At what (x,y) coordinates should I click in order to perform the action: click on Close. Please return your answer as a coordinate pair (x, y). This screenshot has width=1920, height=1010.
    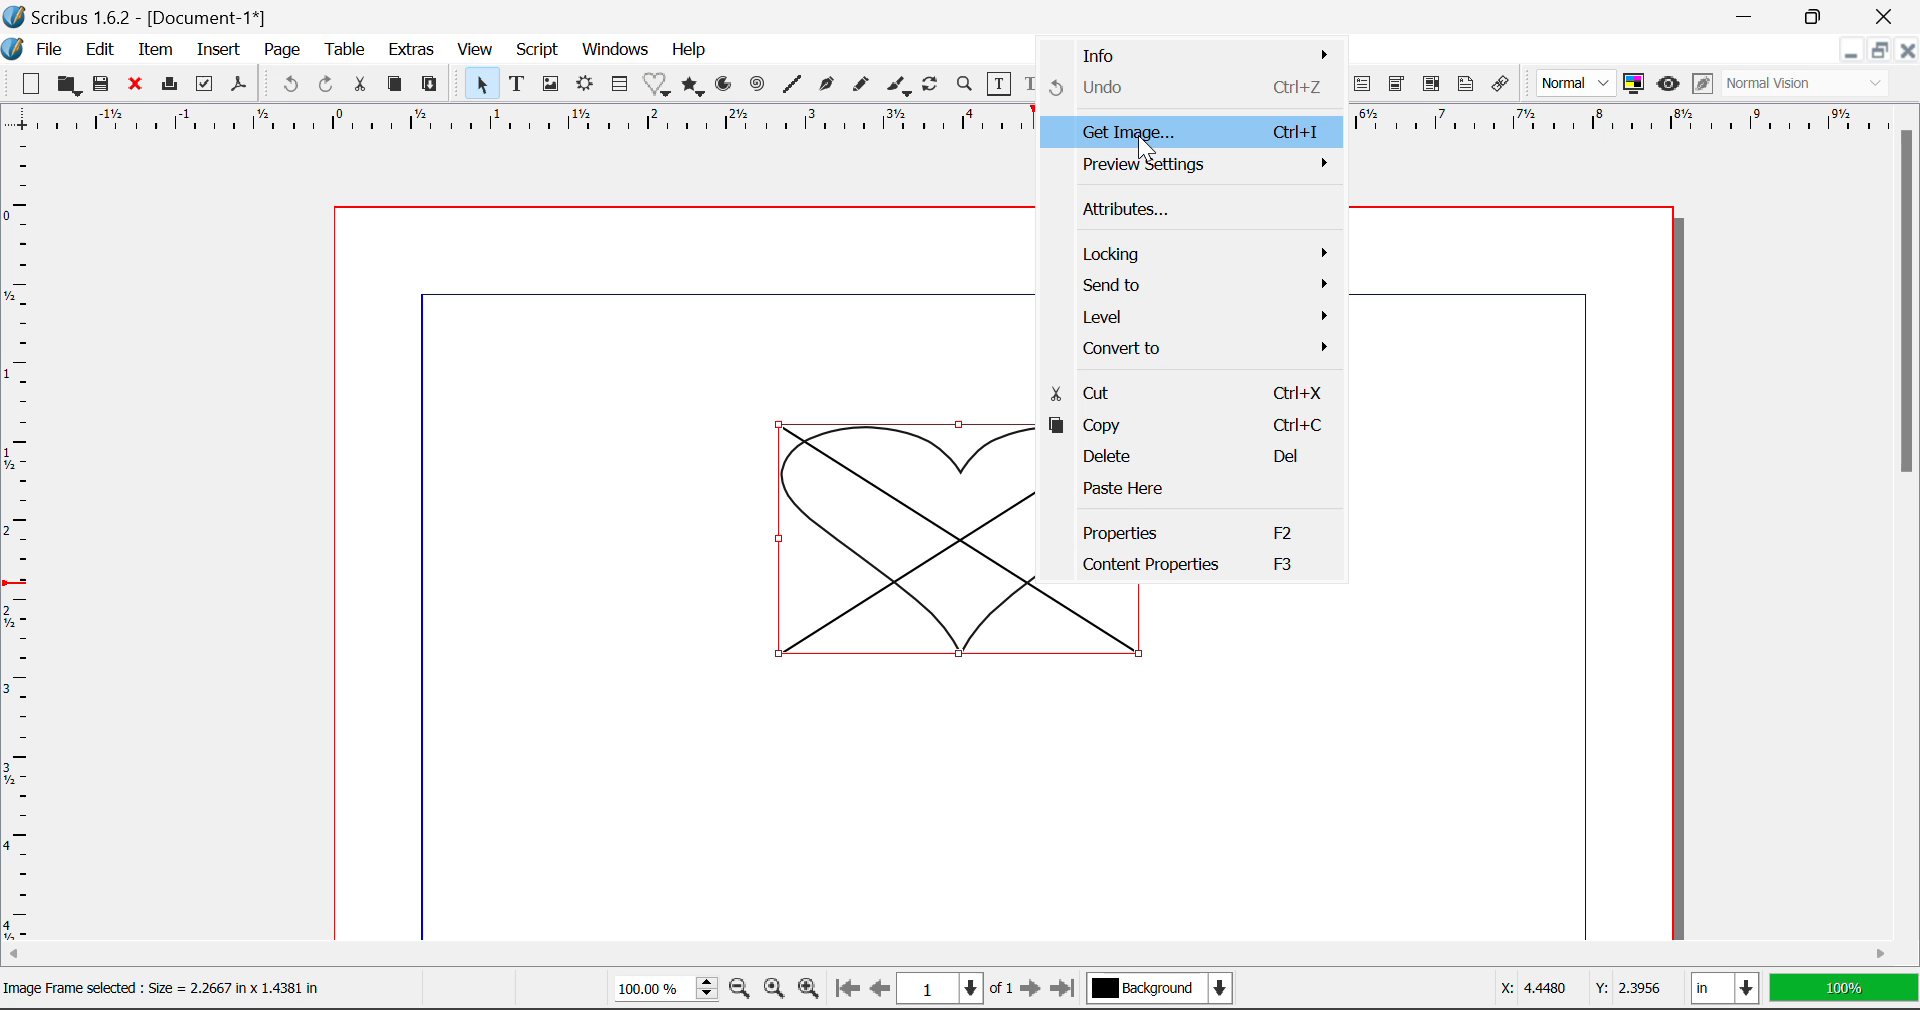
    Looking at the image, I should click on (1908, 53).